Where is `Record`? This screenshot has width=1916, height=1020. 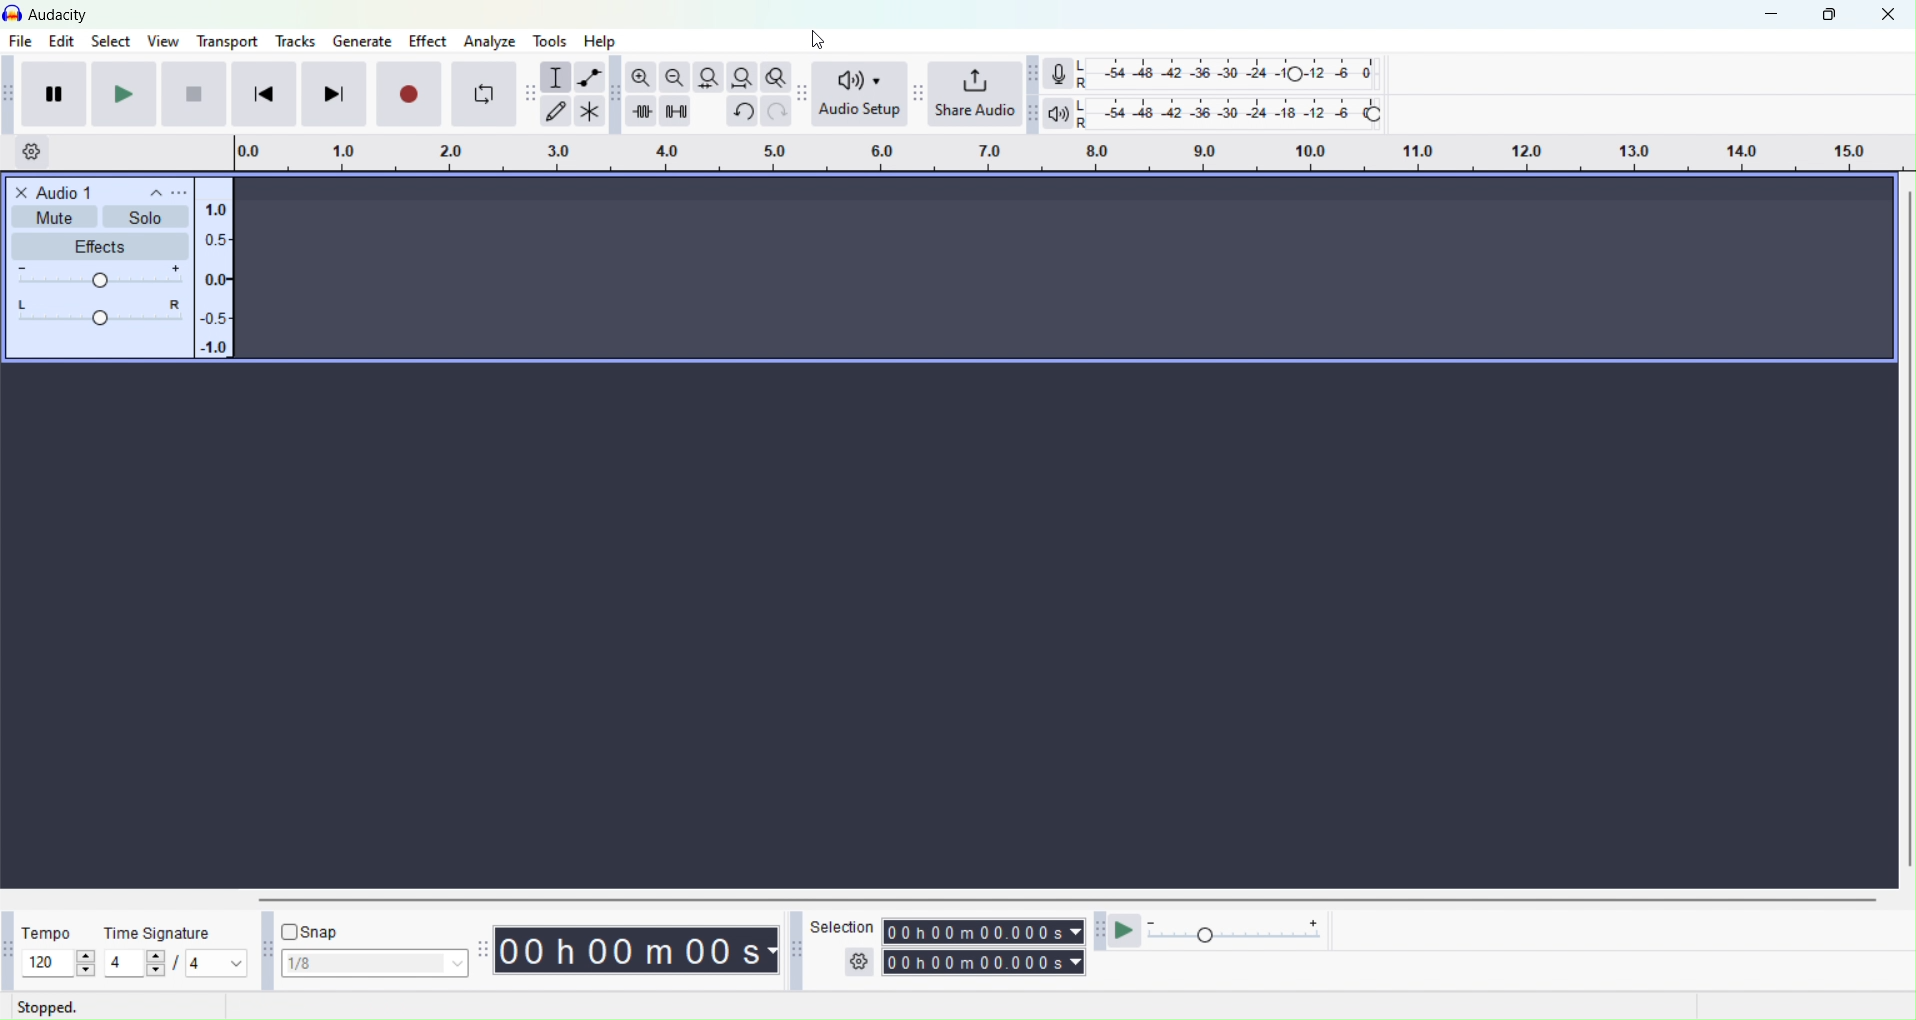
Record is located at coordinates (414, 93).